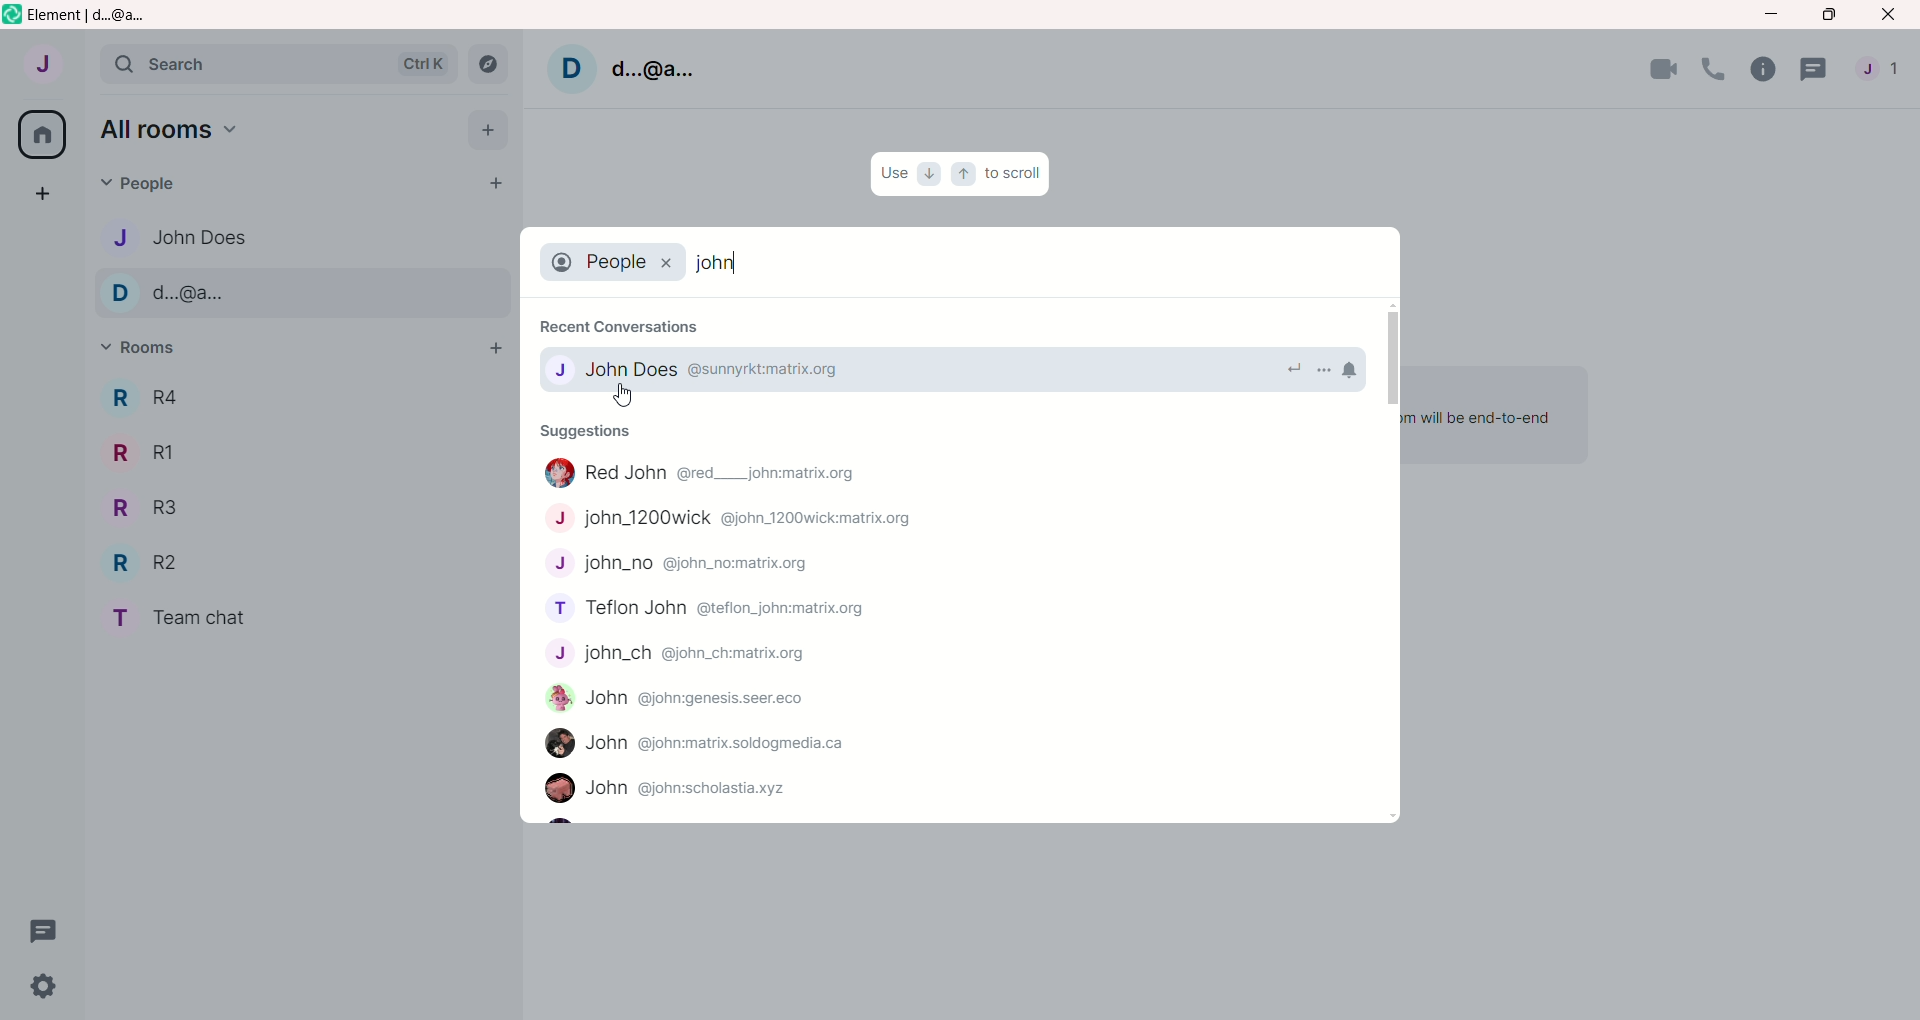  I want to click on use, so click(893, 173).